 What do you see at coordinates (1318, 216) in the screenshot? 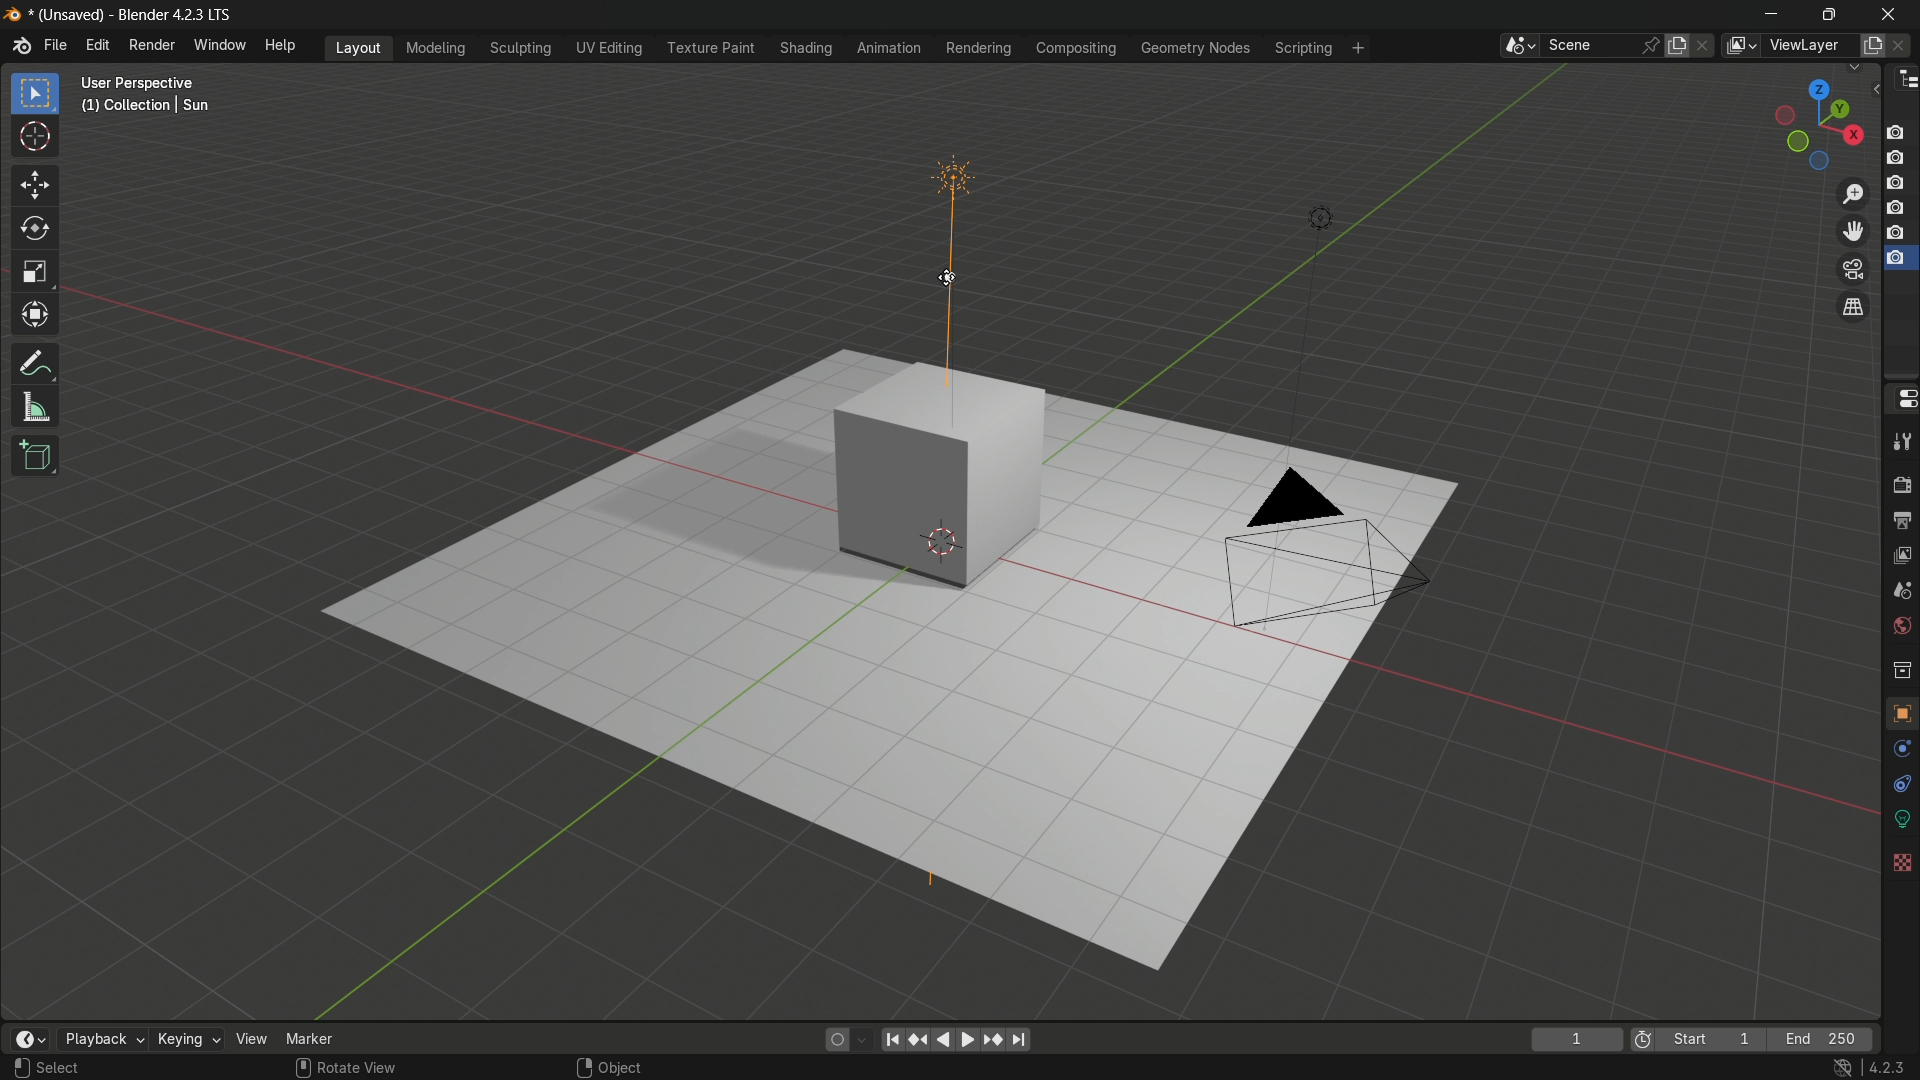
I see `light` at bounding box center [1318, 216].